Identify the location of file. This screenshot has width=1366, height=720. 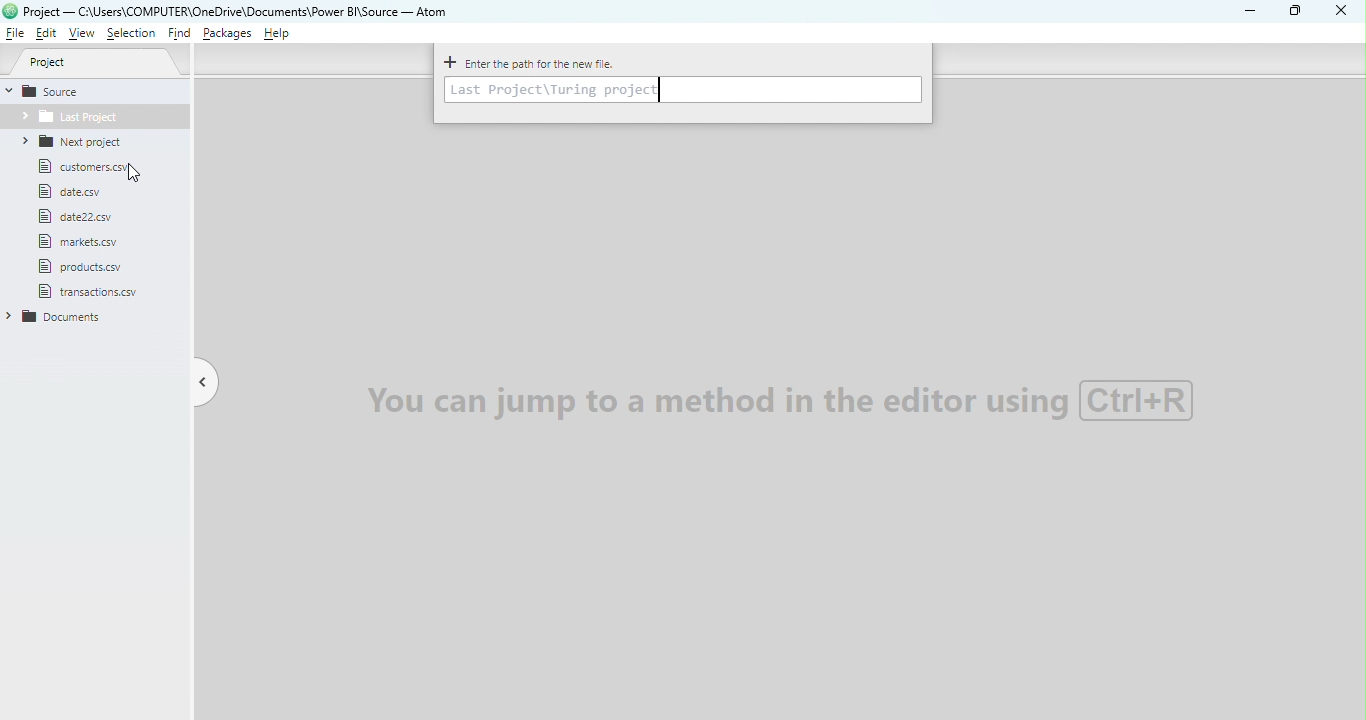
(78, 217).